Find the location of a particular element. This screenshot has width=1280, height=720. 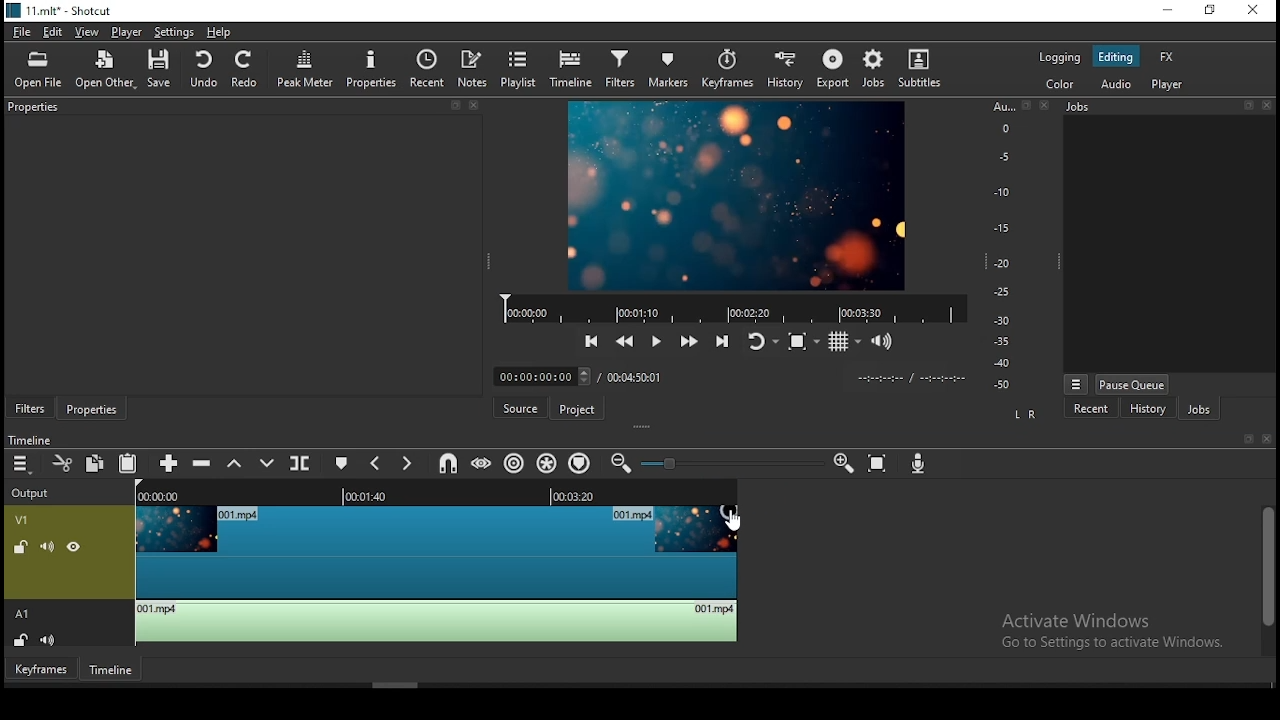

lift is located at coordinates (235, 461).